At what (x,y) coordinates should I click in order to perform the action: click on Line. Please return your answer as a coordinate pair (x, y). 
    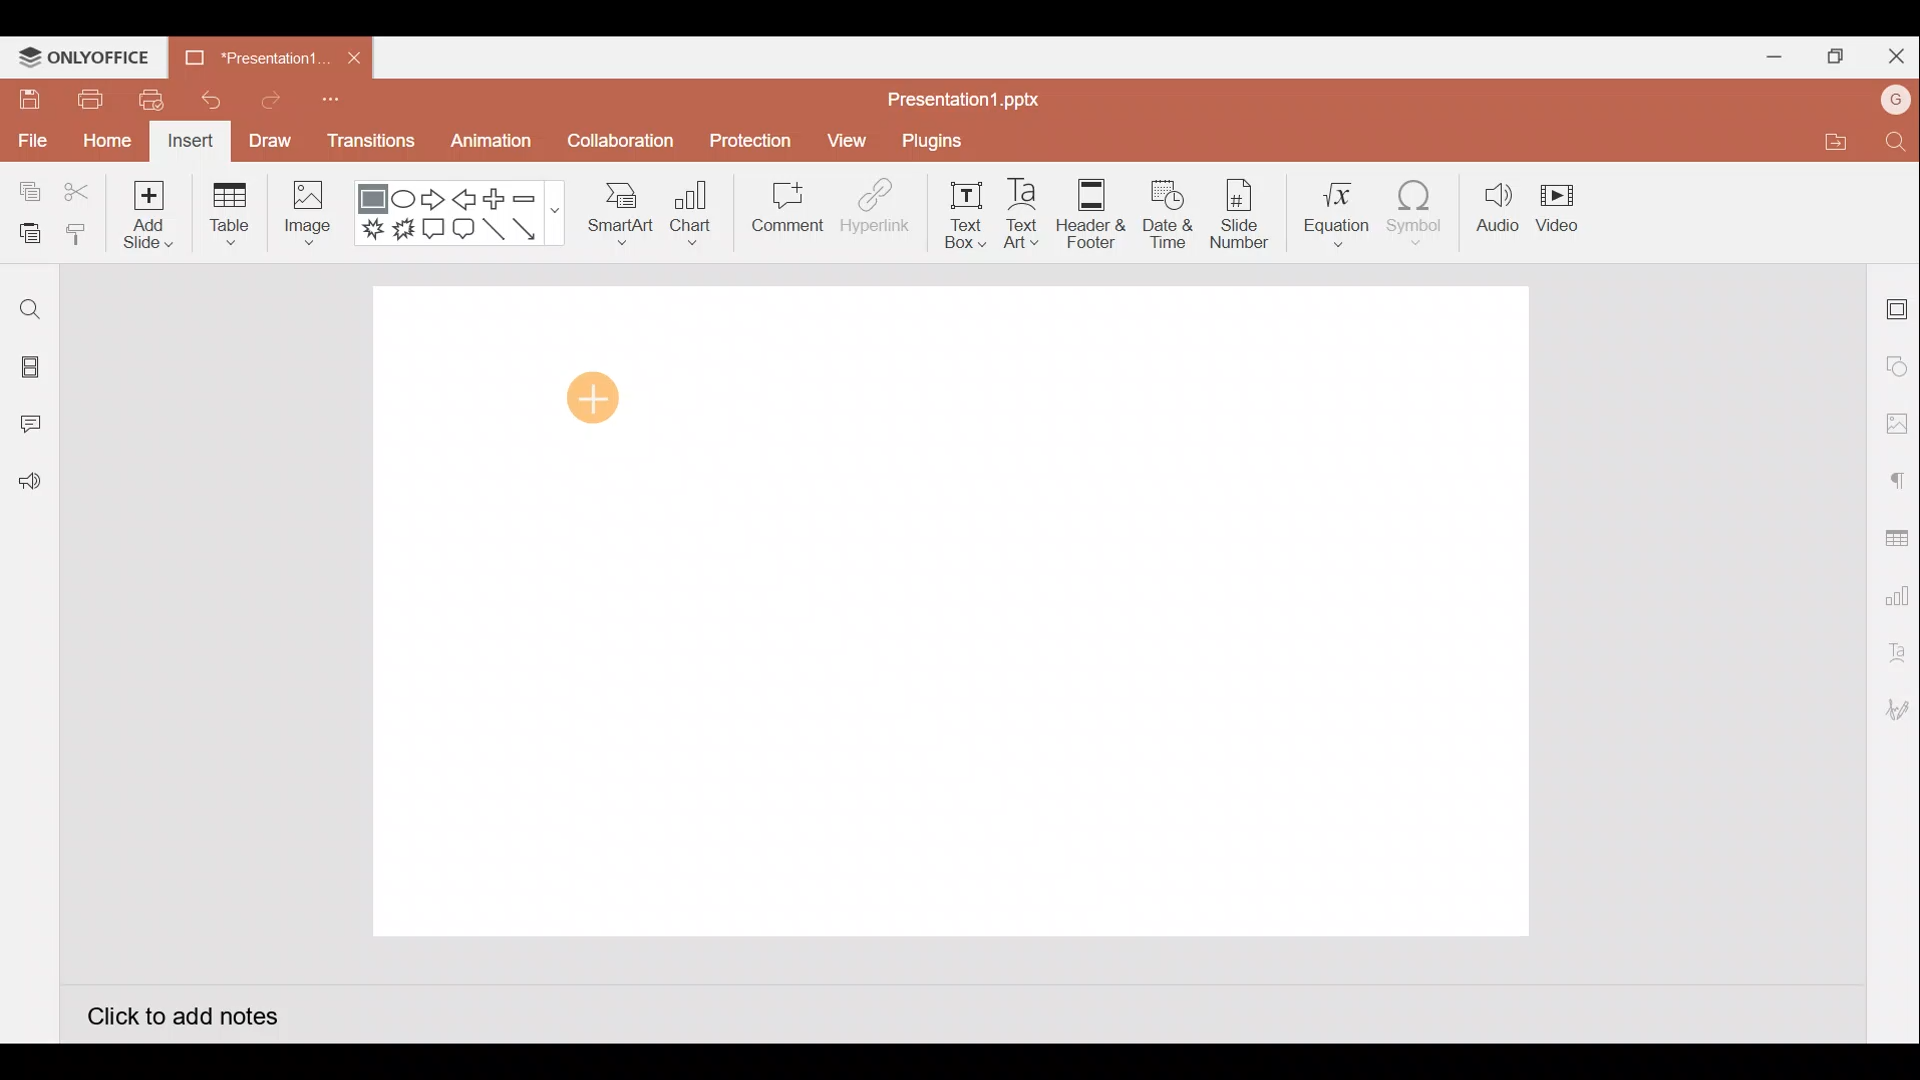
    Looking at the image, I should click on (494, 229).